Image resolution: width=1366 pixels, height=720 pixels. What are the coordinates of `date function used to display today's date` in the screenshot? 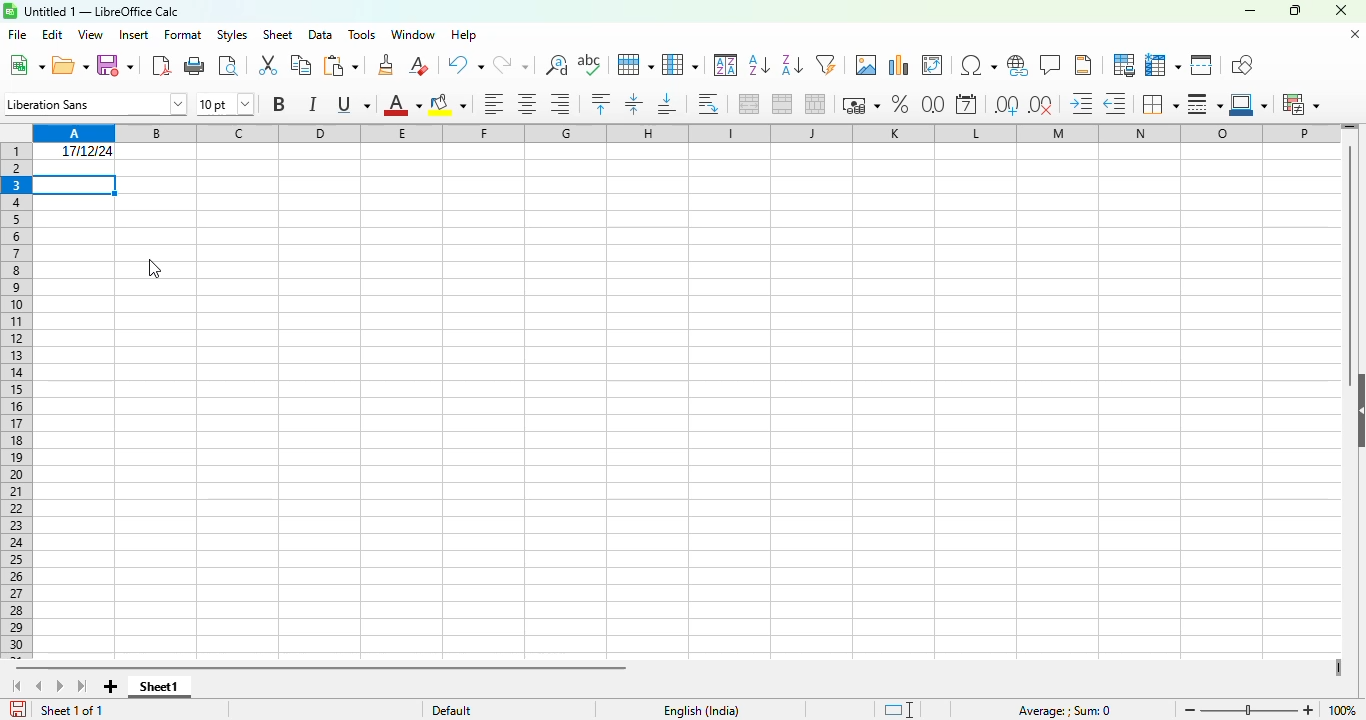 It's located at (75, 151).